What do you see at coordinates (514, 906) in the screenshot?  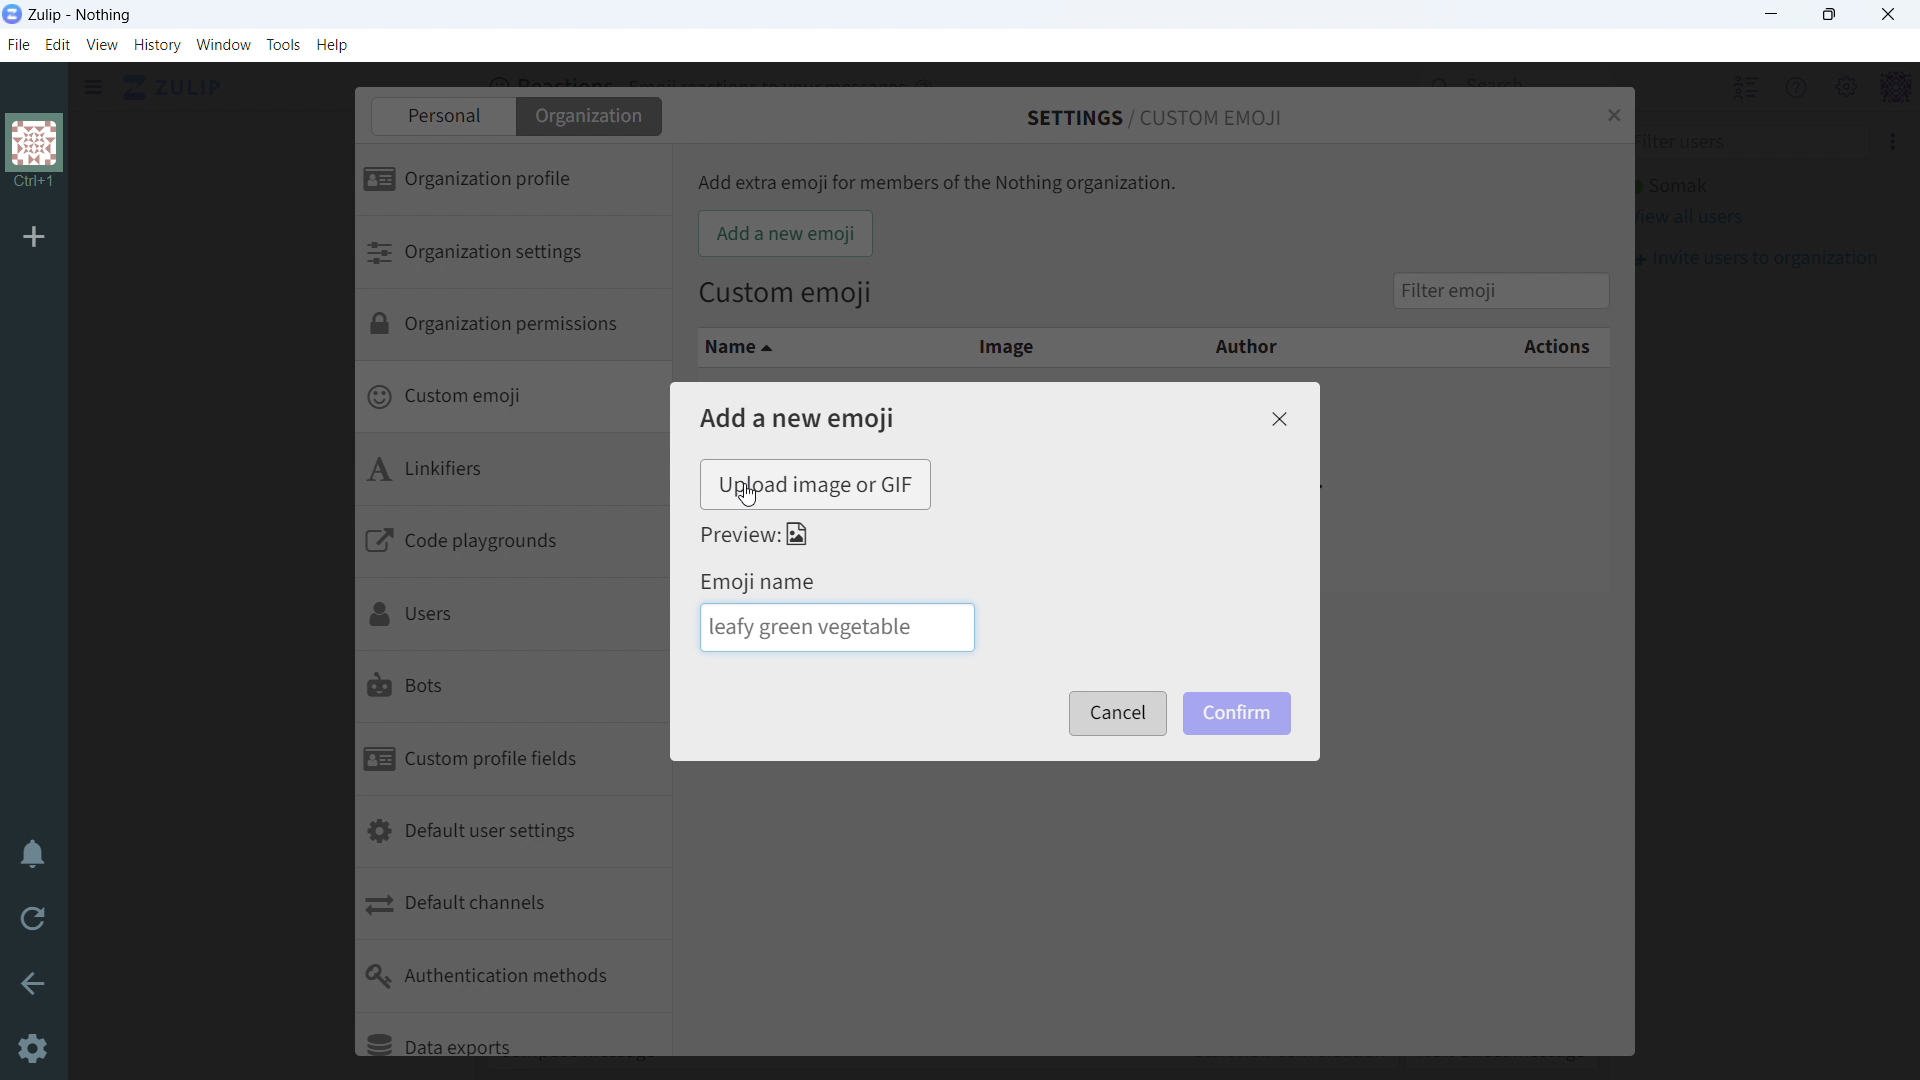 I see `default channels` at bounding box center [514, 906].